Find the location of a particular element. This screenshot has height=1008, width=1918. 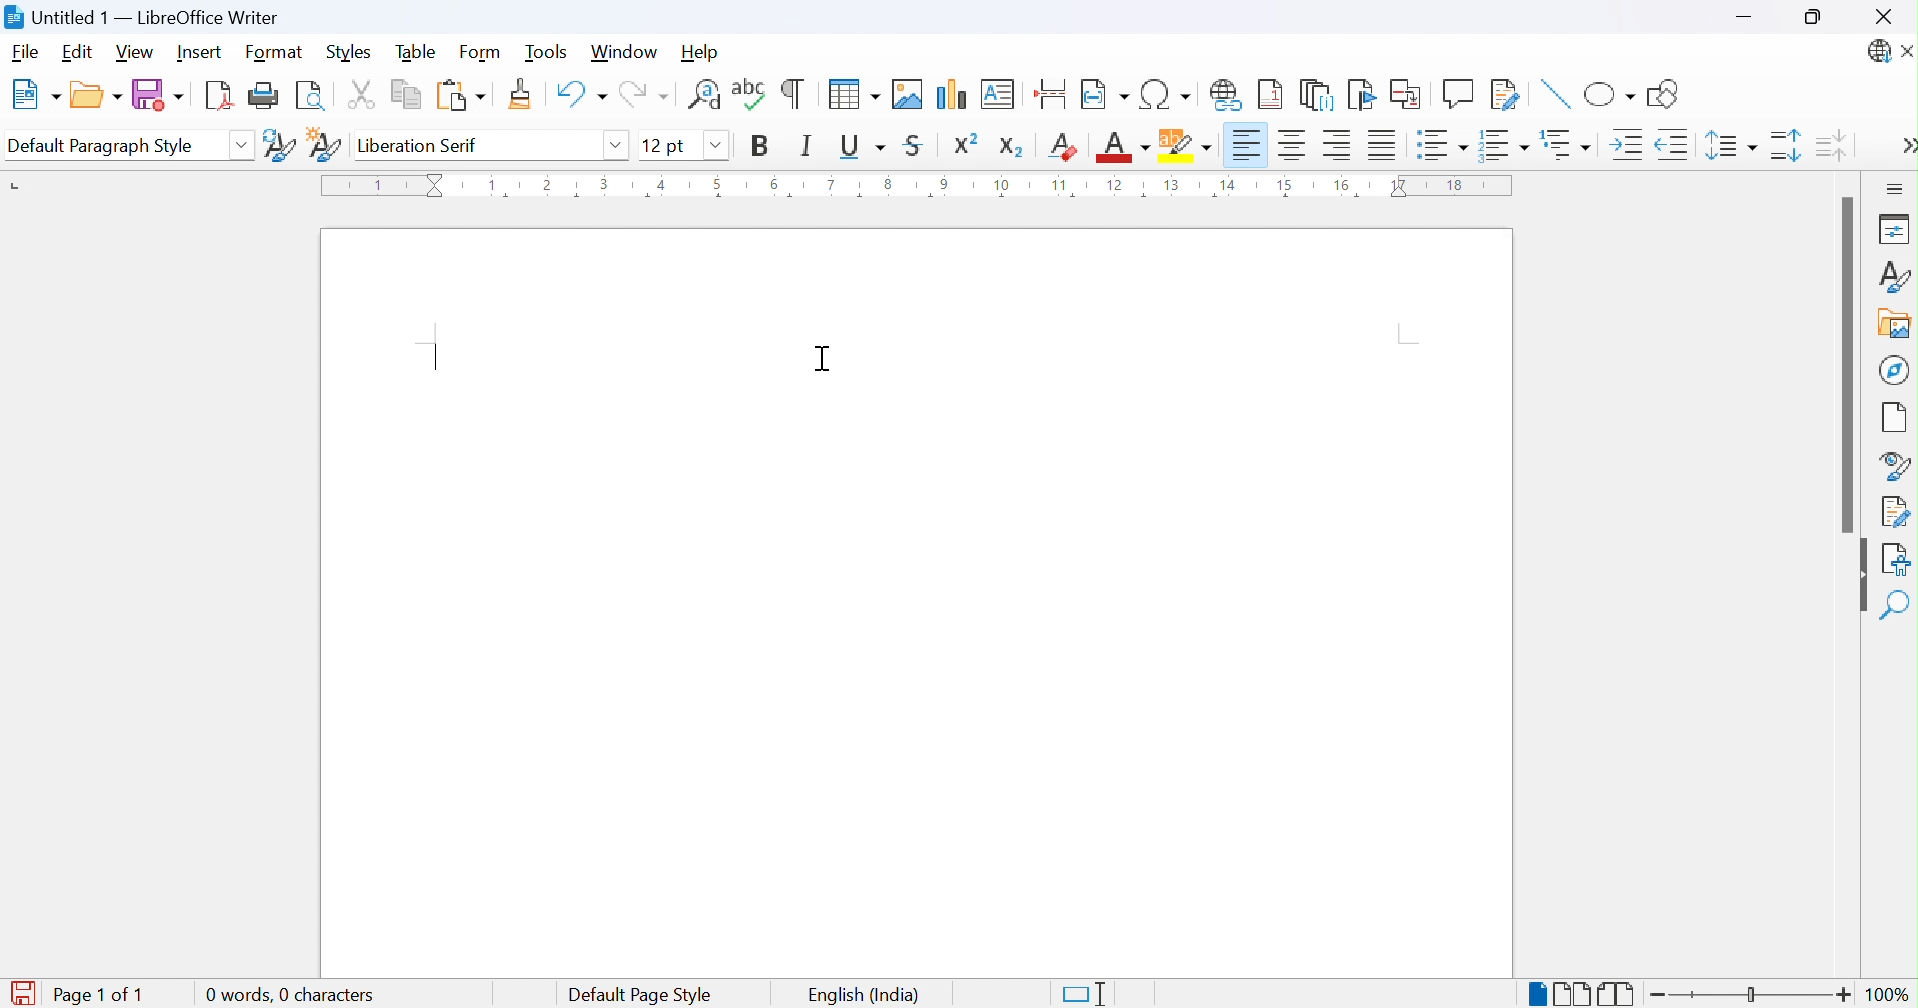

Bold is located at coordinates (764, 146).